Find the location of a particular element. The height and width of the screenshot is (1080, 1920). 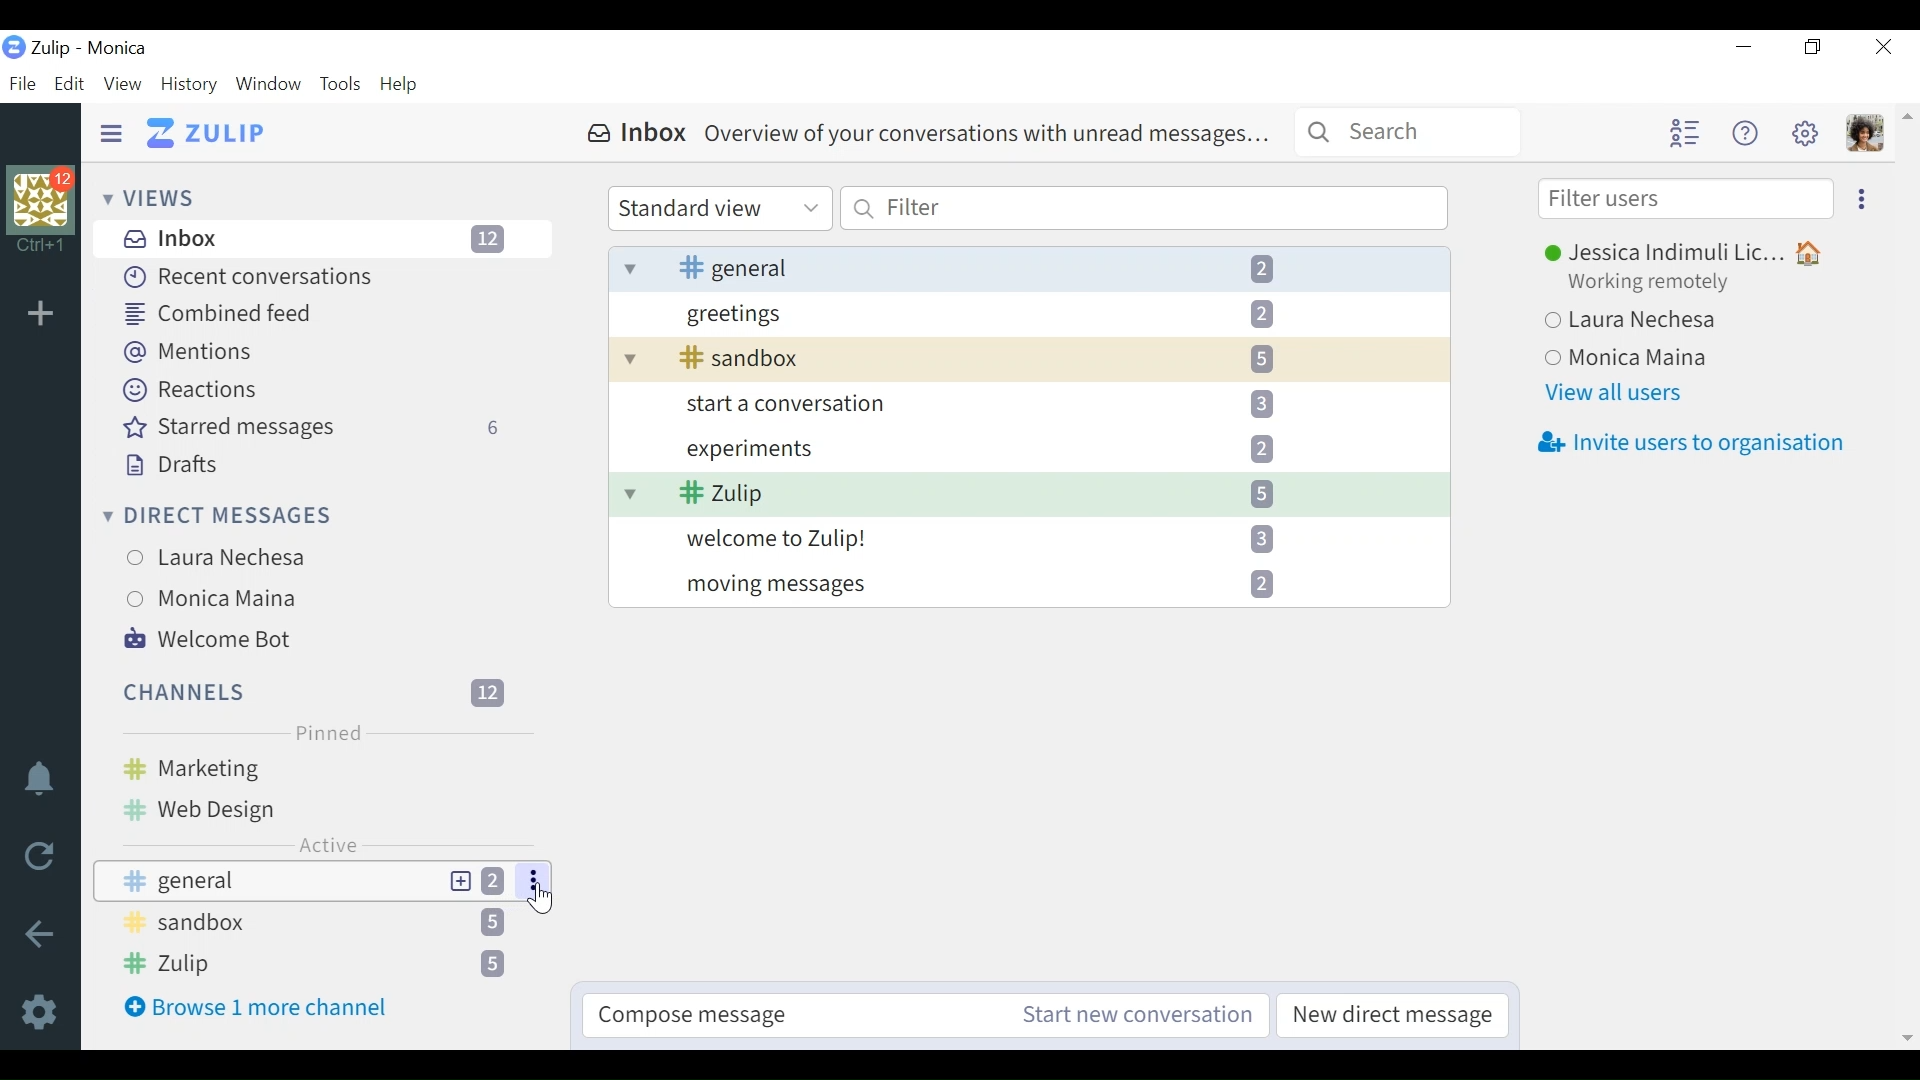

Inbox Overview of your conversations with unread messages... is located at coordinates (928, 134).